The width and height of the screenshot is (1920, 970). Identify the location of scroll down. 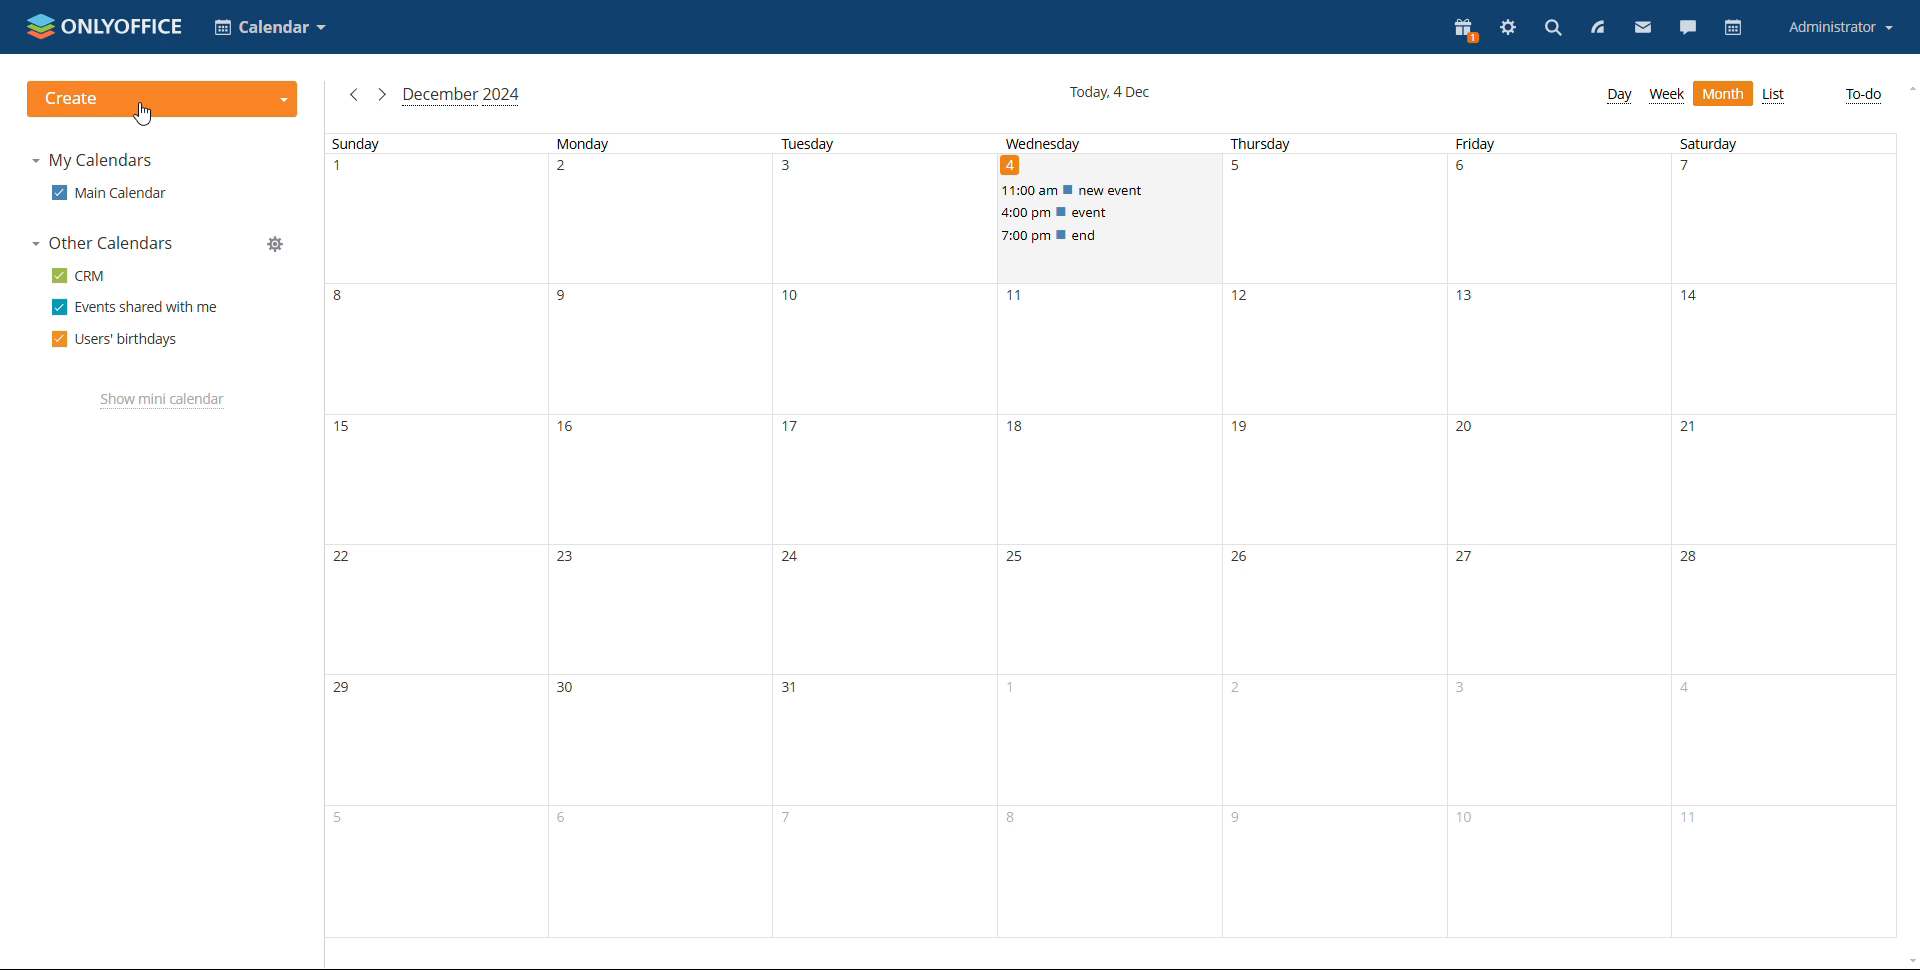
(1908, 960).